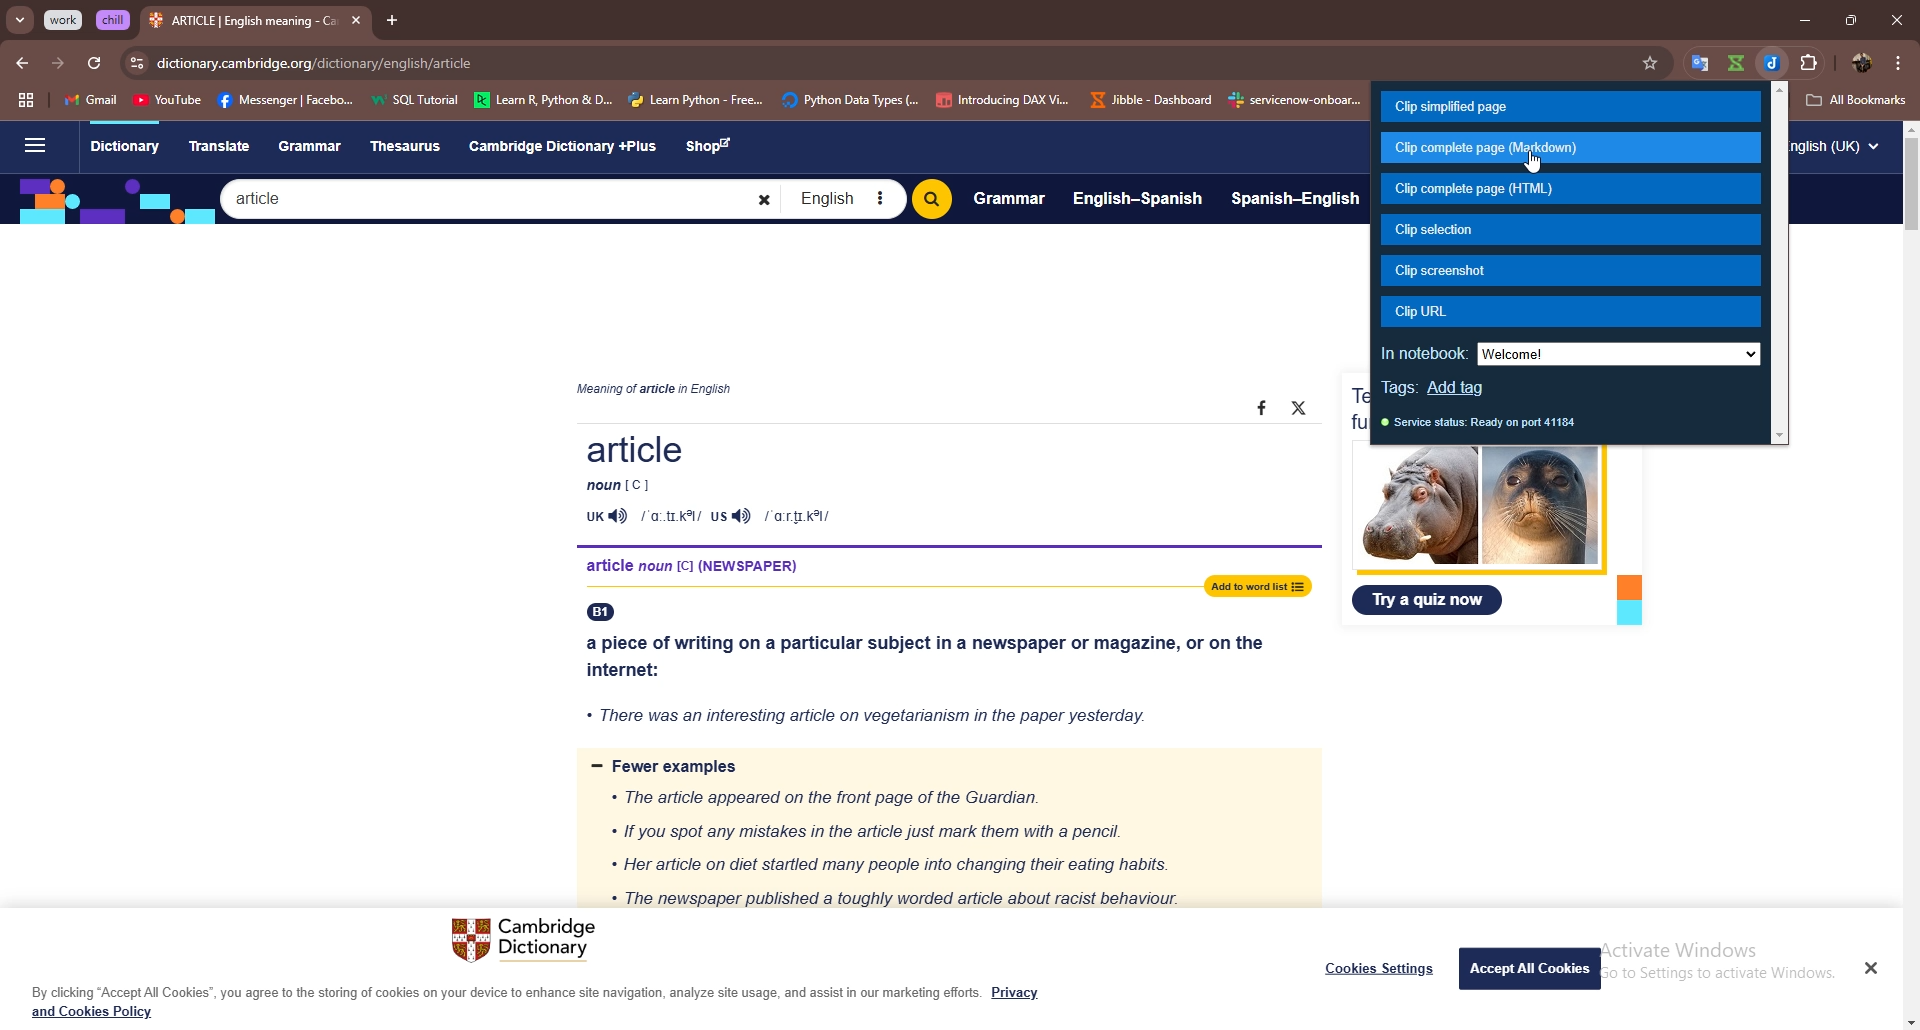  What do you see at coordinates (500, 198) in the screenshot?
I see `Search bar` at bounding box center [500, 198].